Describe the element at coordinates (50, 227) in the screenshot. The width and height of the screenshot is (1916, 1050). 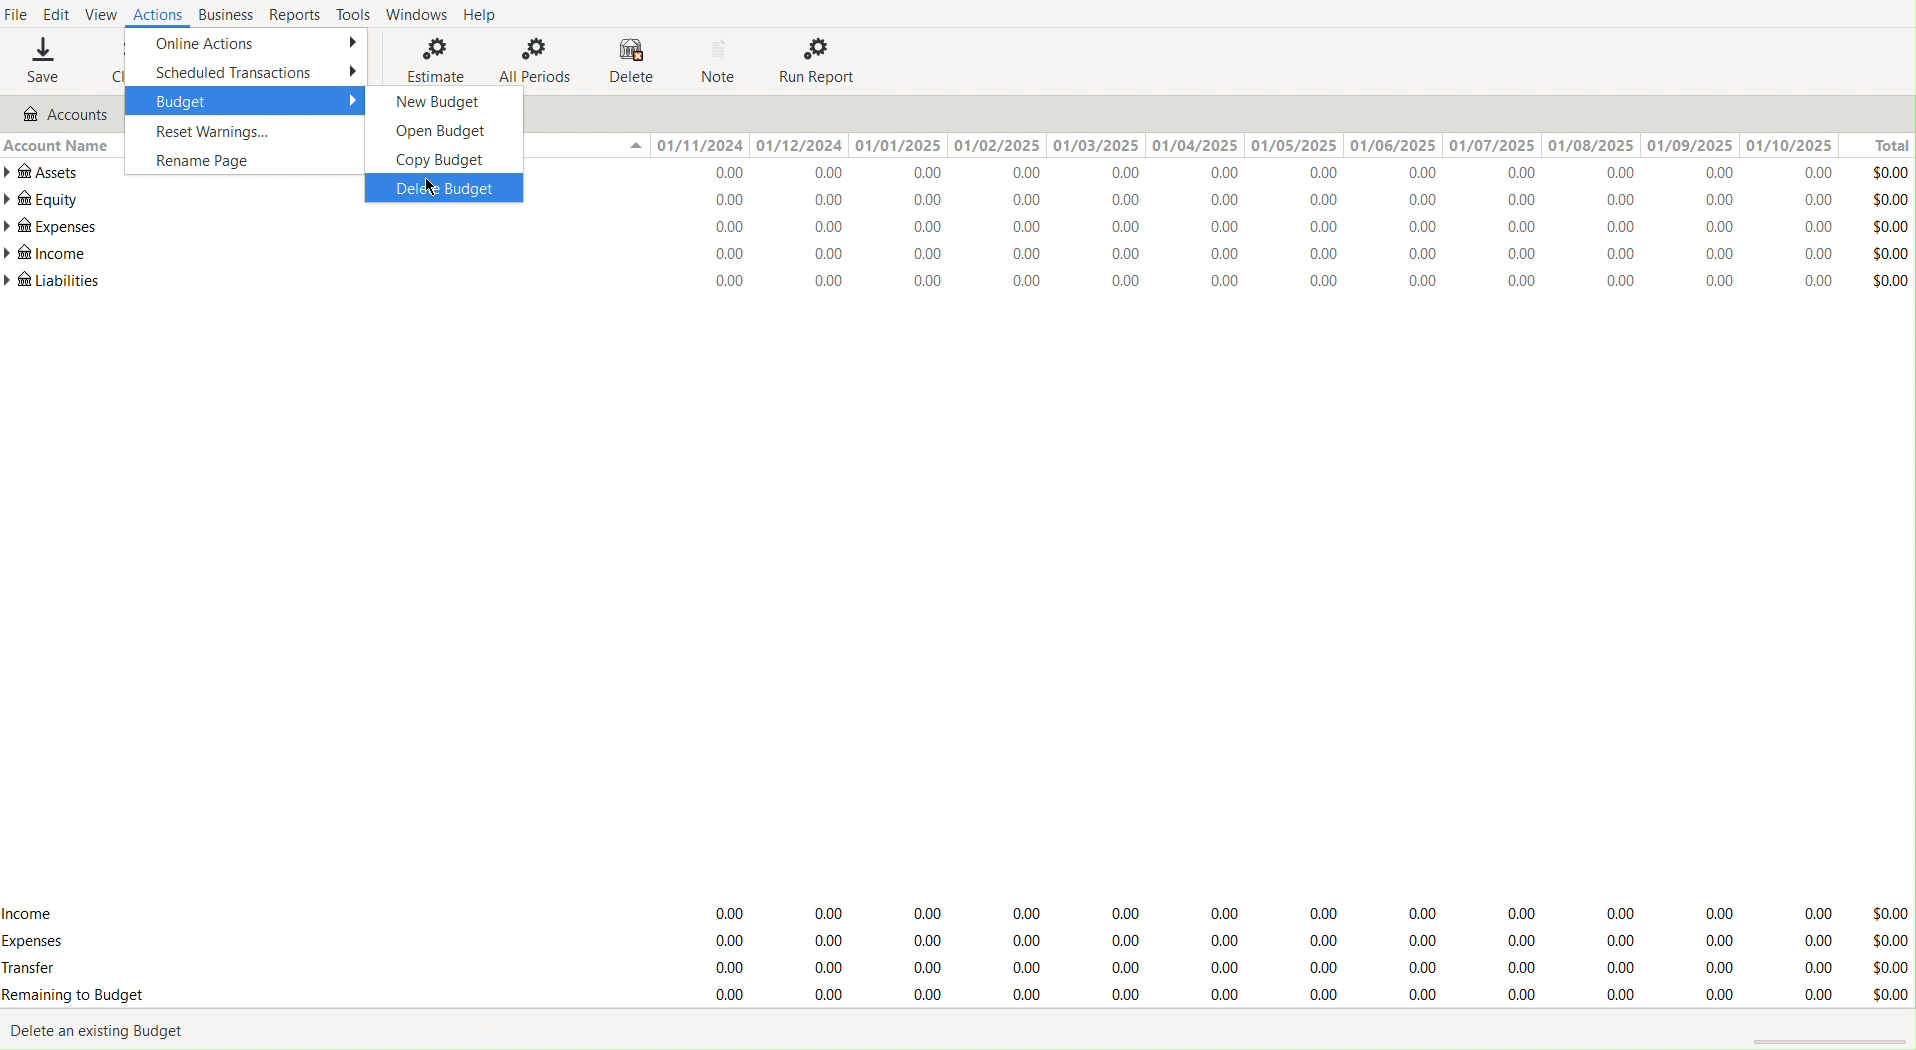
I see `Expenses` at that location.